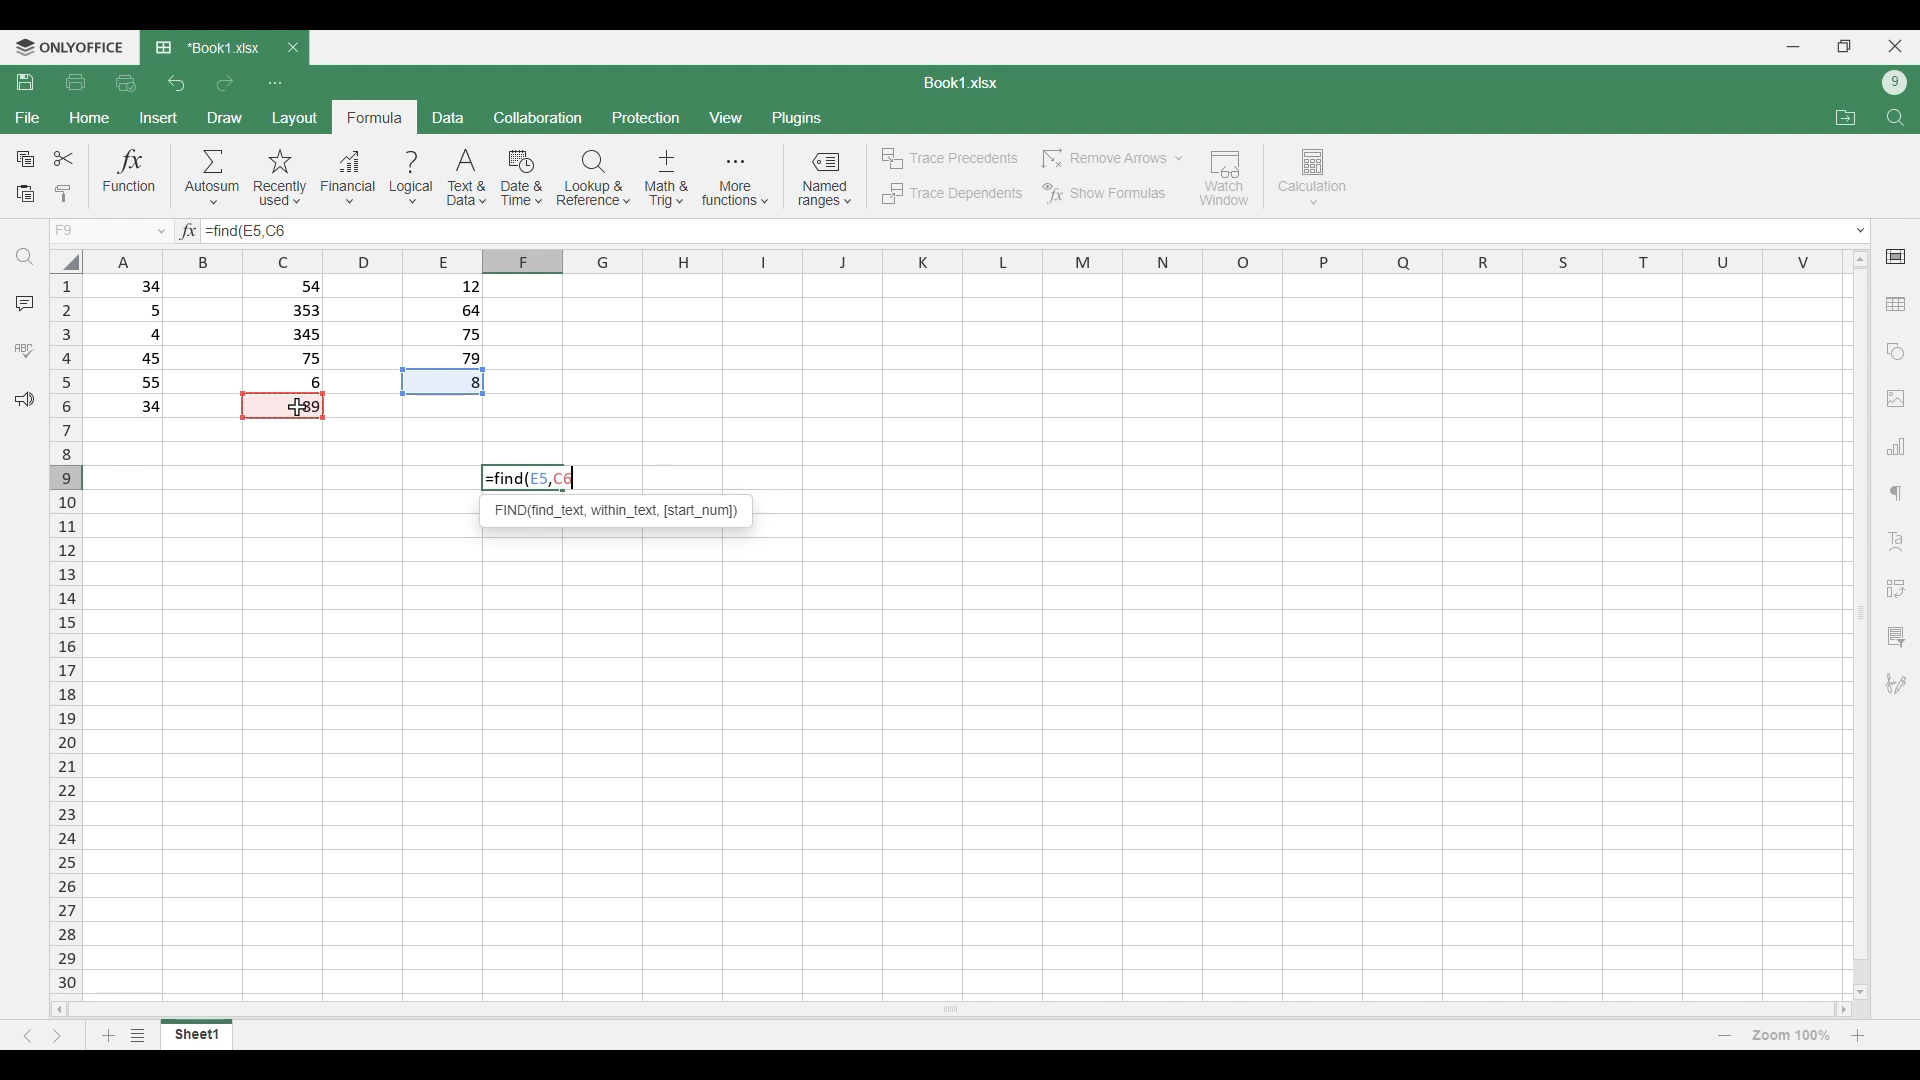 The image size is (1920, 1080). Describe the element at coordinates (57, 1036) in the screenshot. I see `Next` at that location.